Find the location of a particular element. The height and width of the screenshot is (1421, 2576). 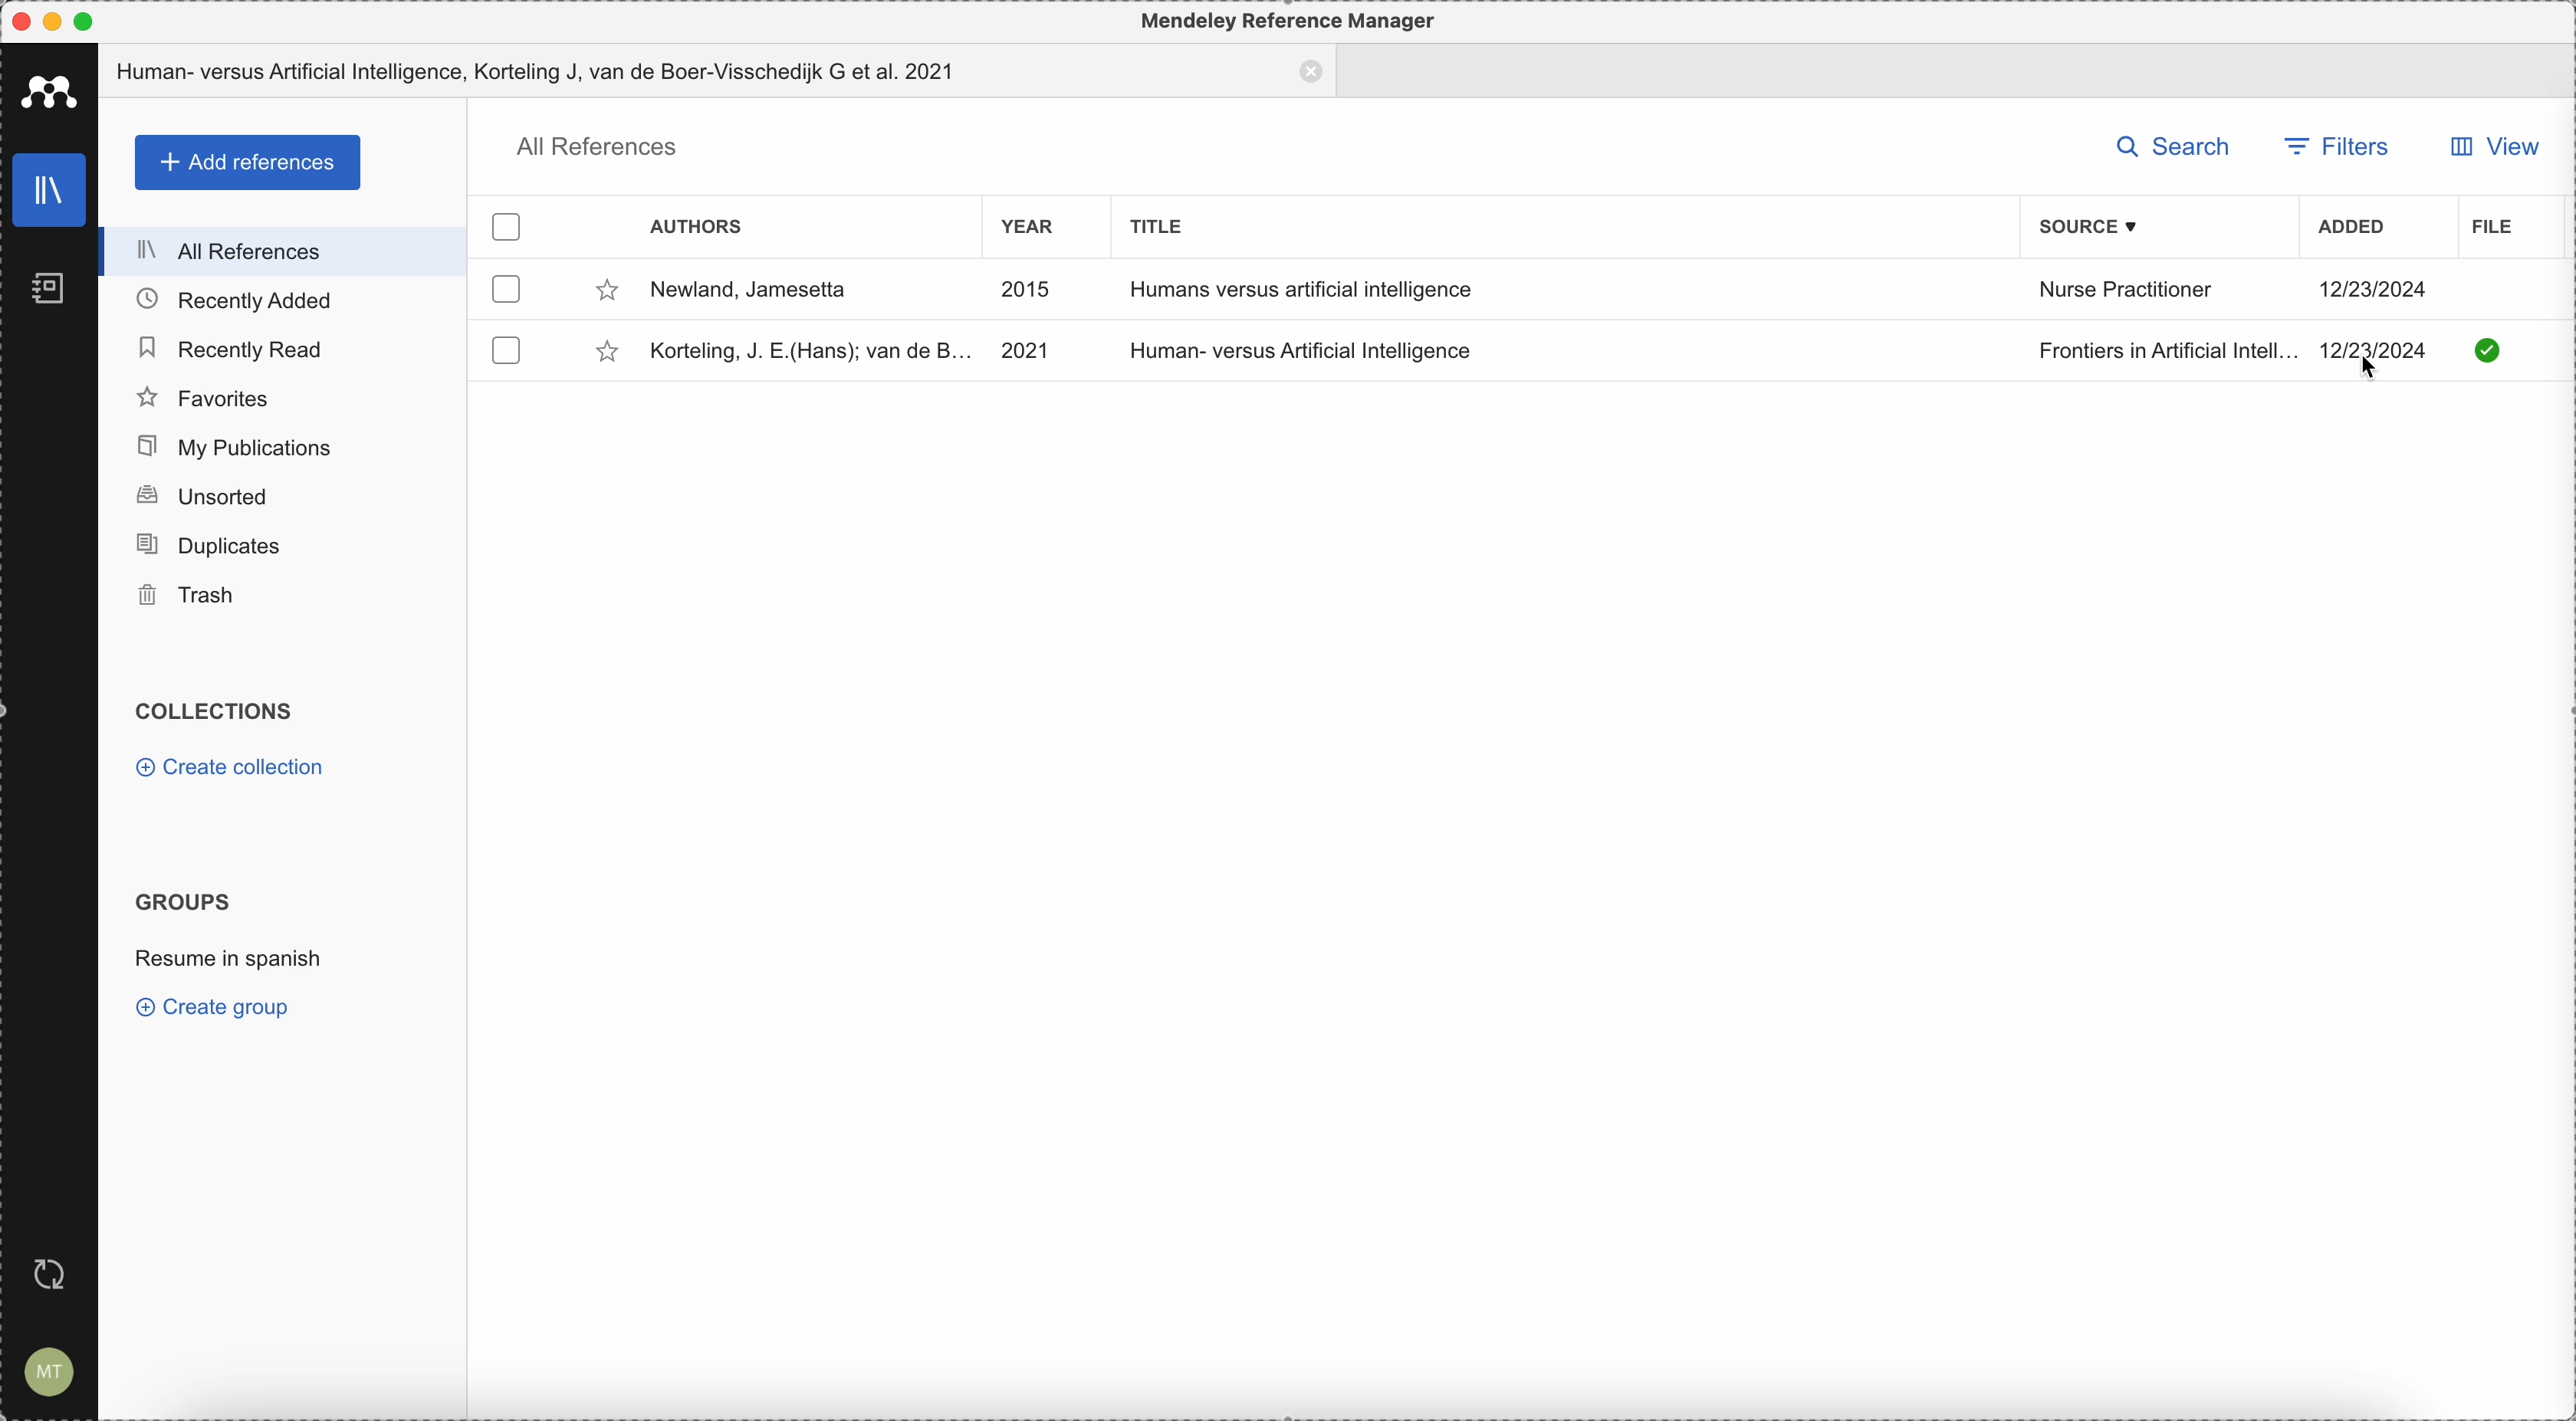

12/23/2024 is located at coordinates (2372, 292).